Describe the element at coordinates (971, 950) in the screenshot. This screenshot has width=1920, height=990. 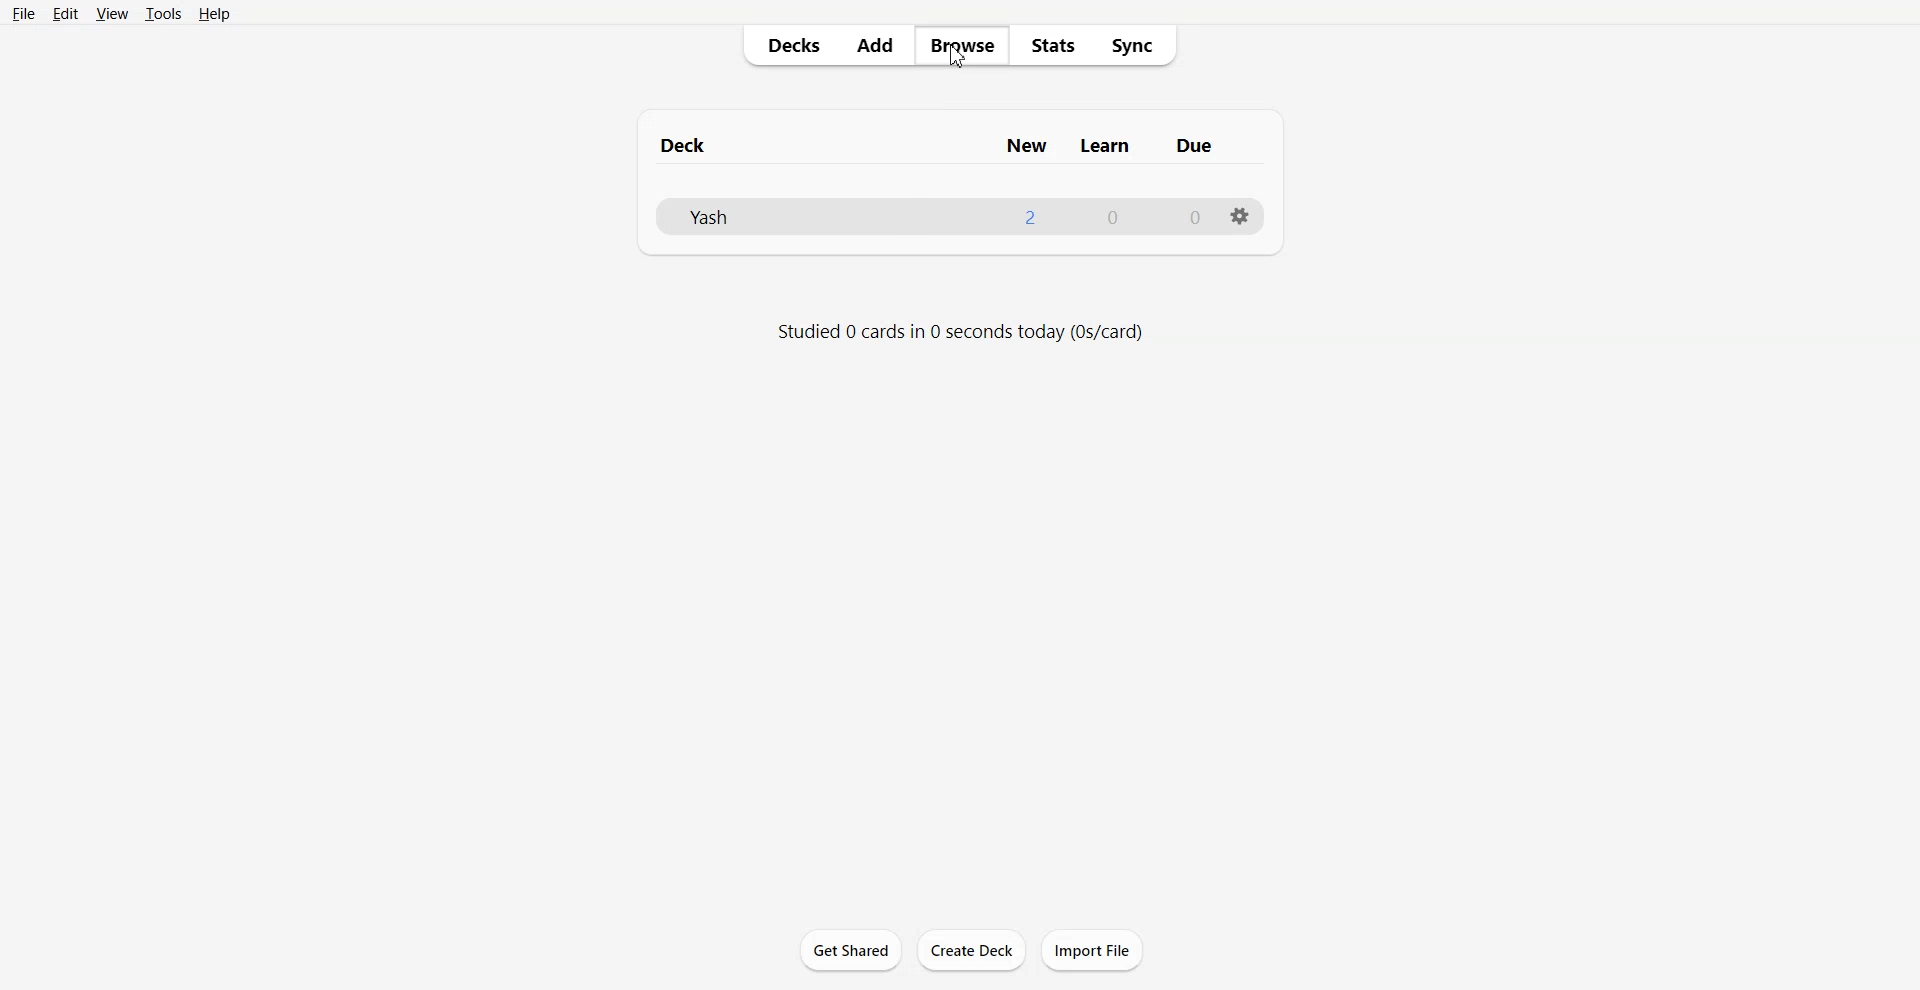
I see `Crate Deck` at that location.